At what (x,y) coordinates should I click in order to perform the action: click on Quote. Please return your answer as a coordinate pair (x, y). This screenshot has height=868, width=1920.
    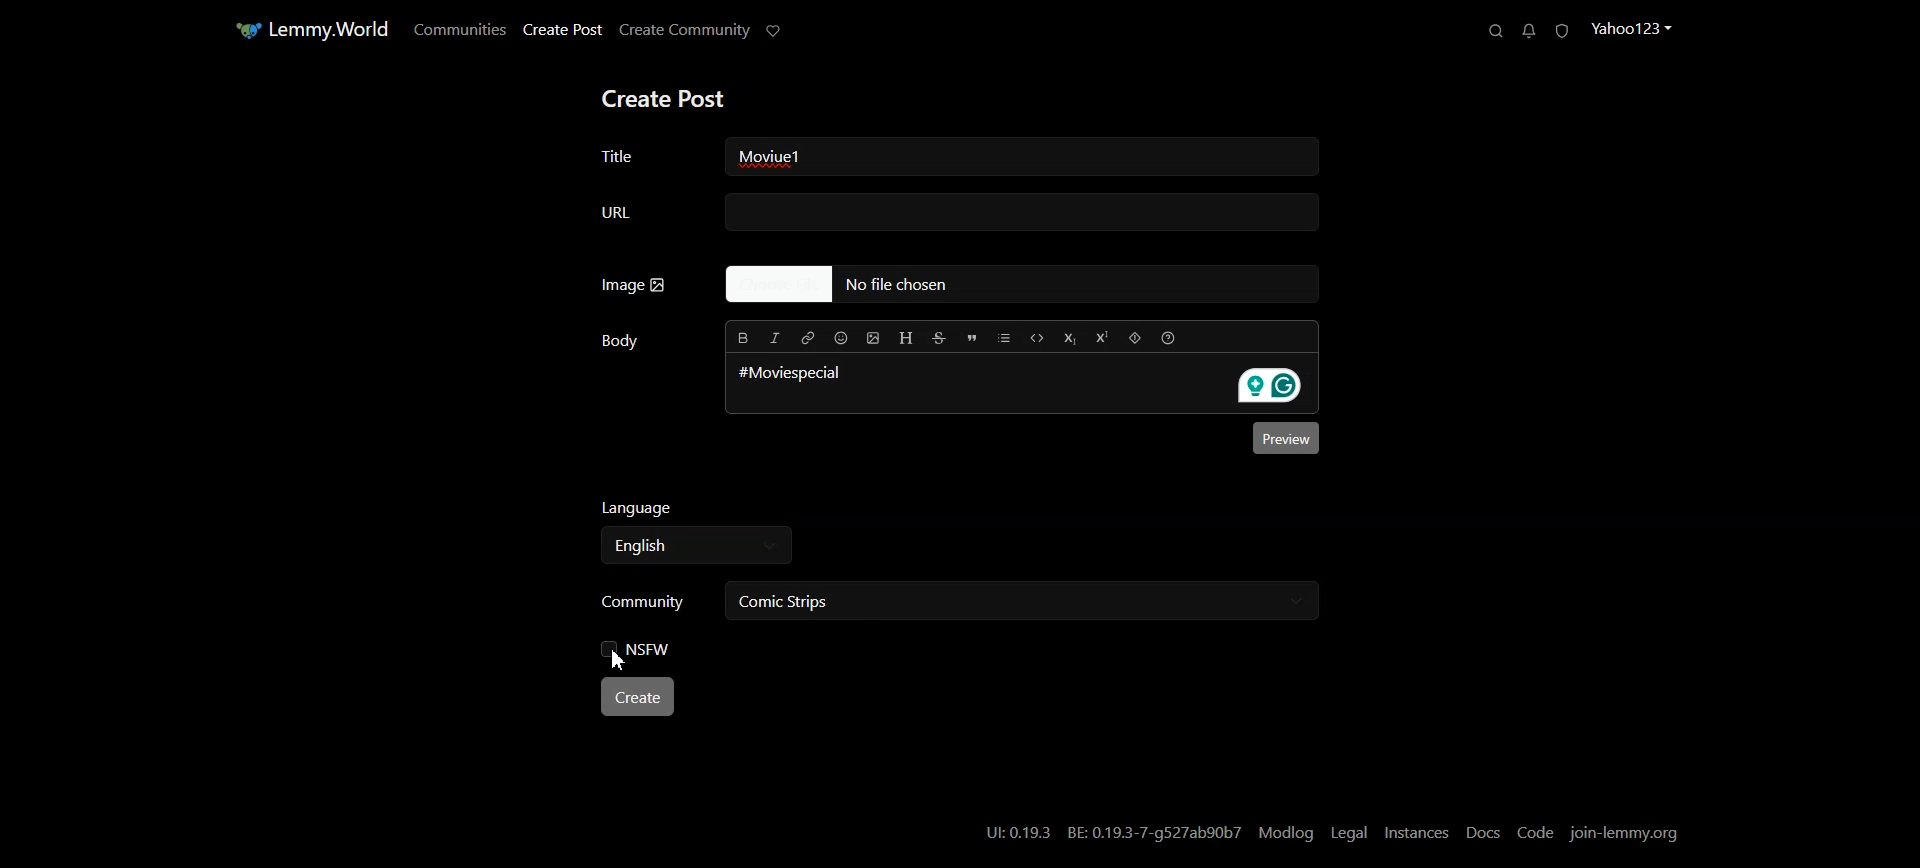
    Looking at the image, I should click on (974, 336).